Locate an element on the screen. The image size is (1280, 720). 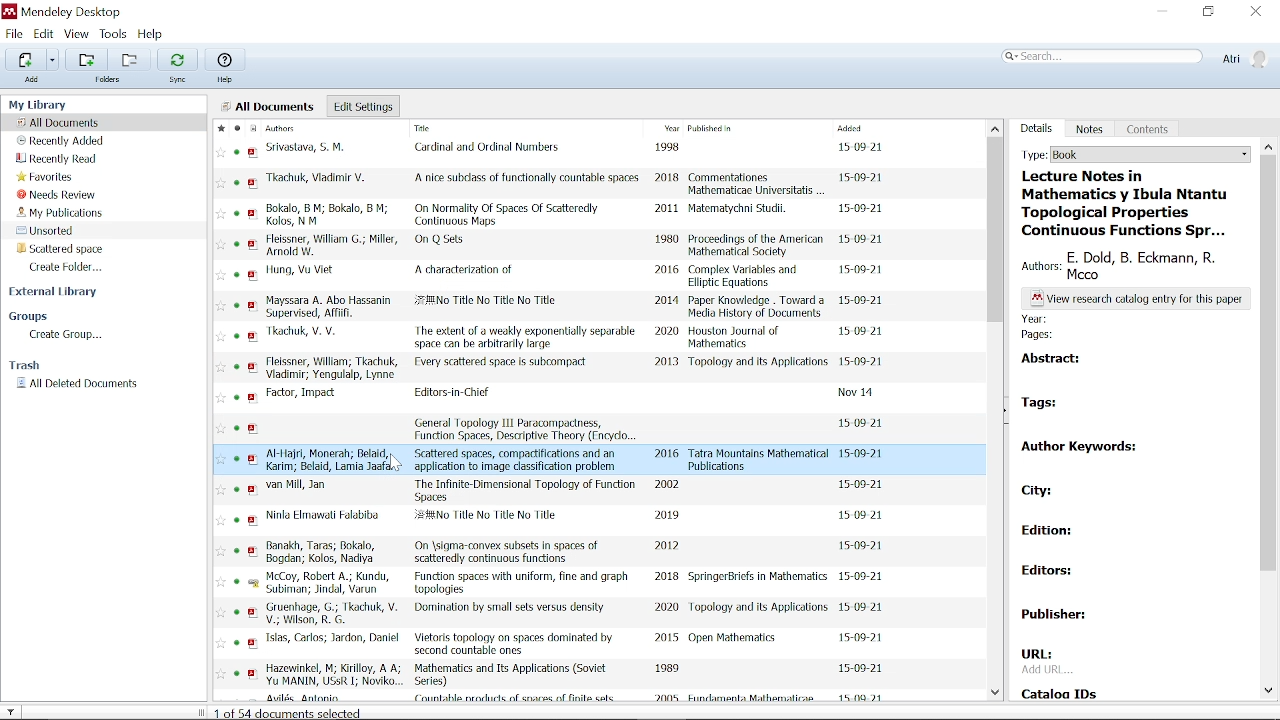
Move up in all files is located at coordinates (995, 128).